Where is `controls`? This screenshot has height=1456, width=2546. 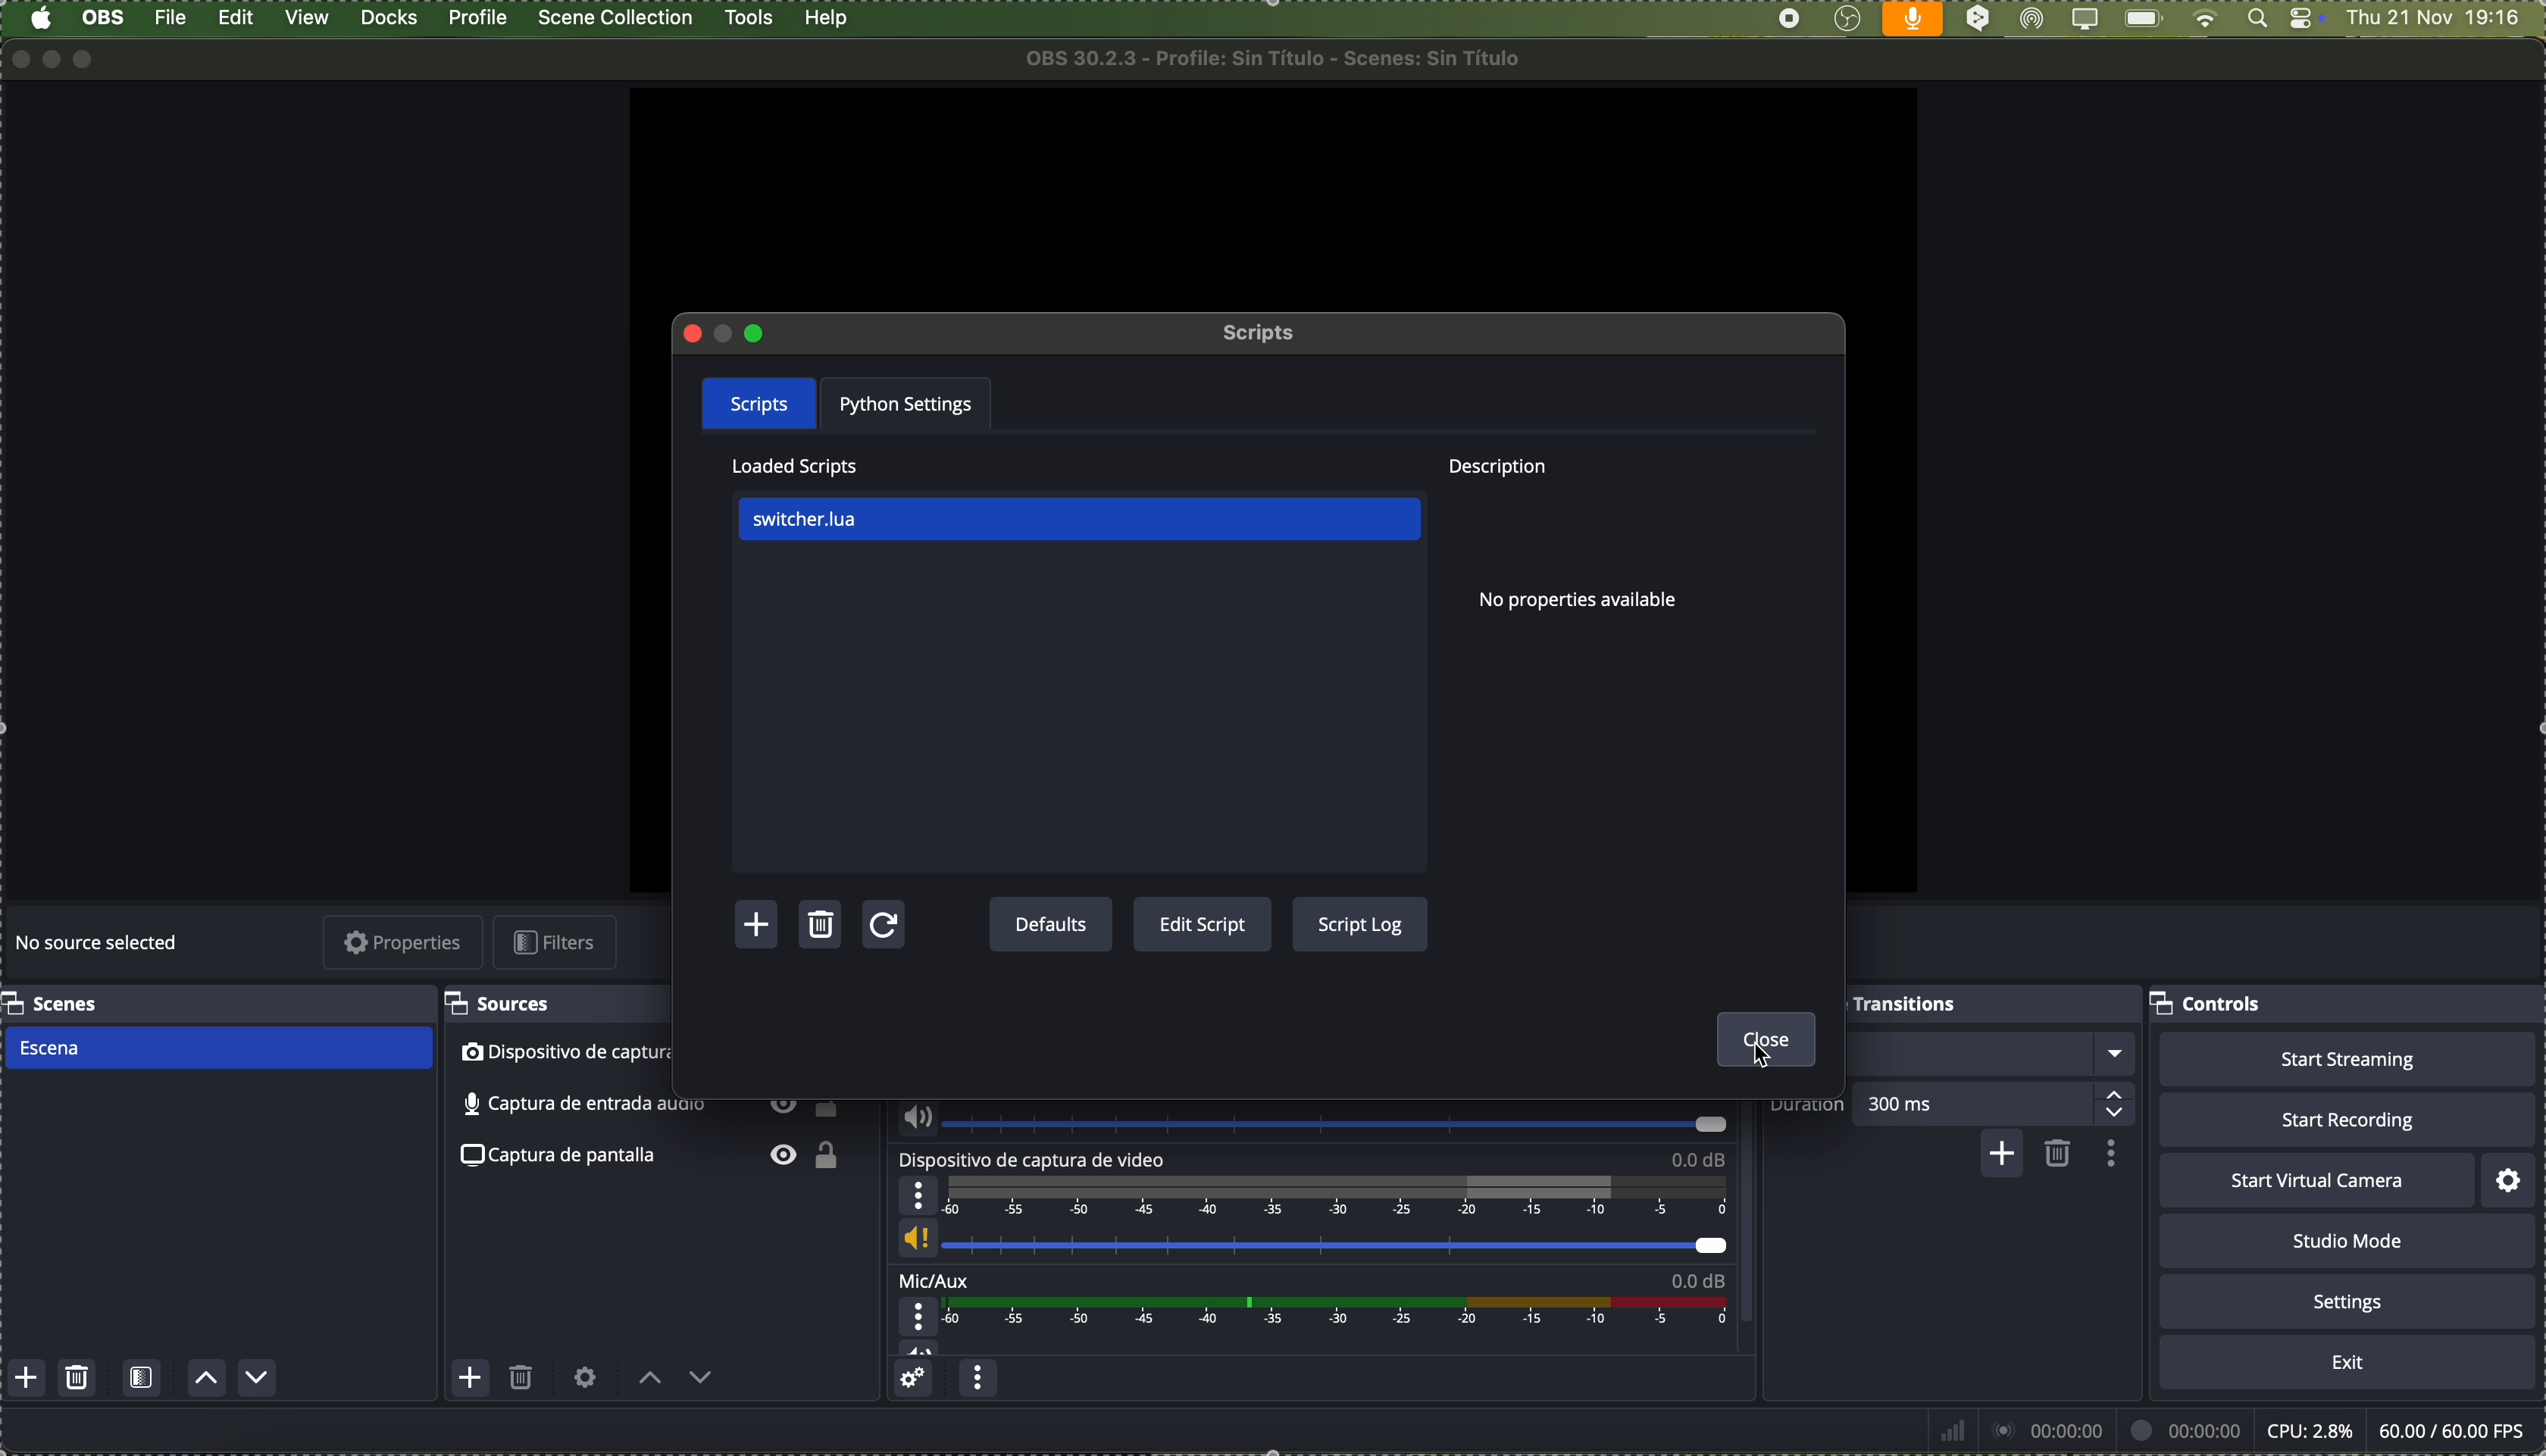 controls is located at coordinates (2210, 1006).